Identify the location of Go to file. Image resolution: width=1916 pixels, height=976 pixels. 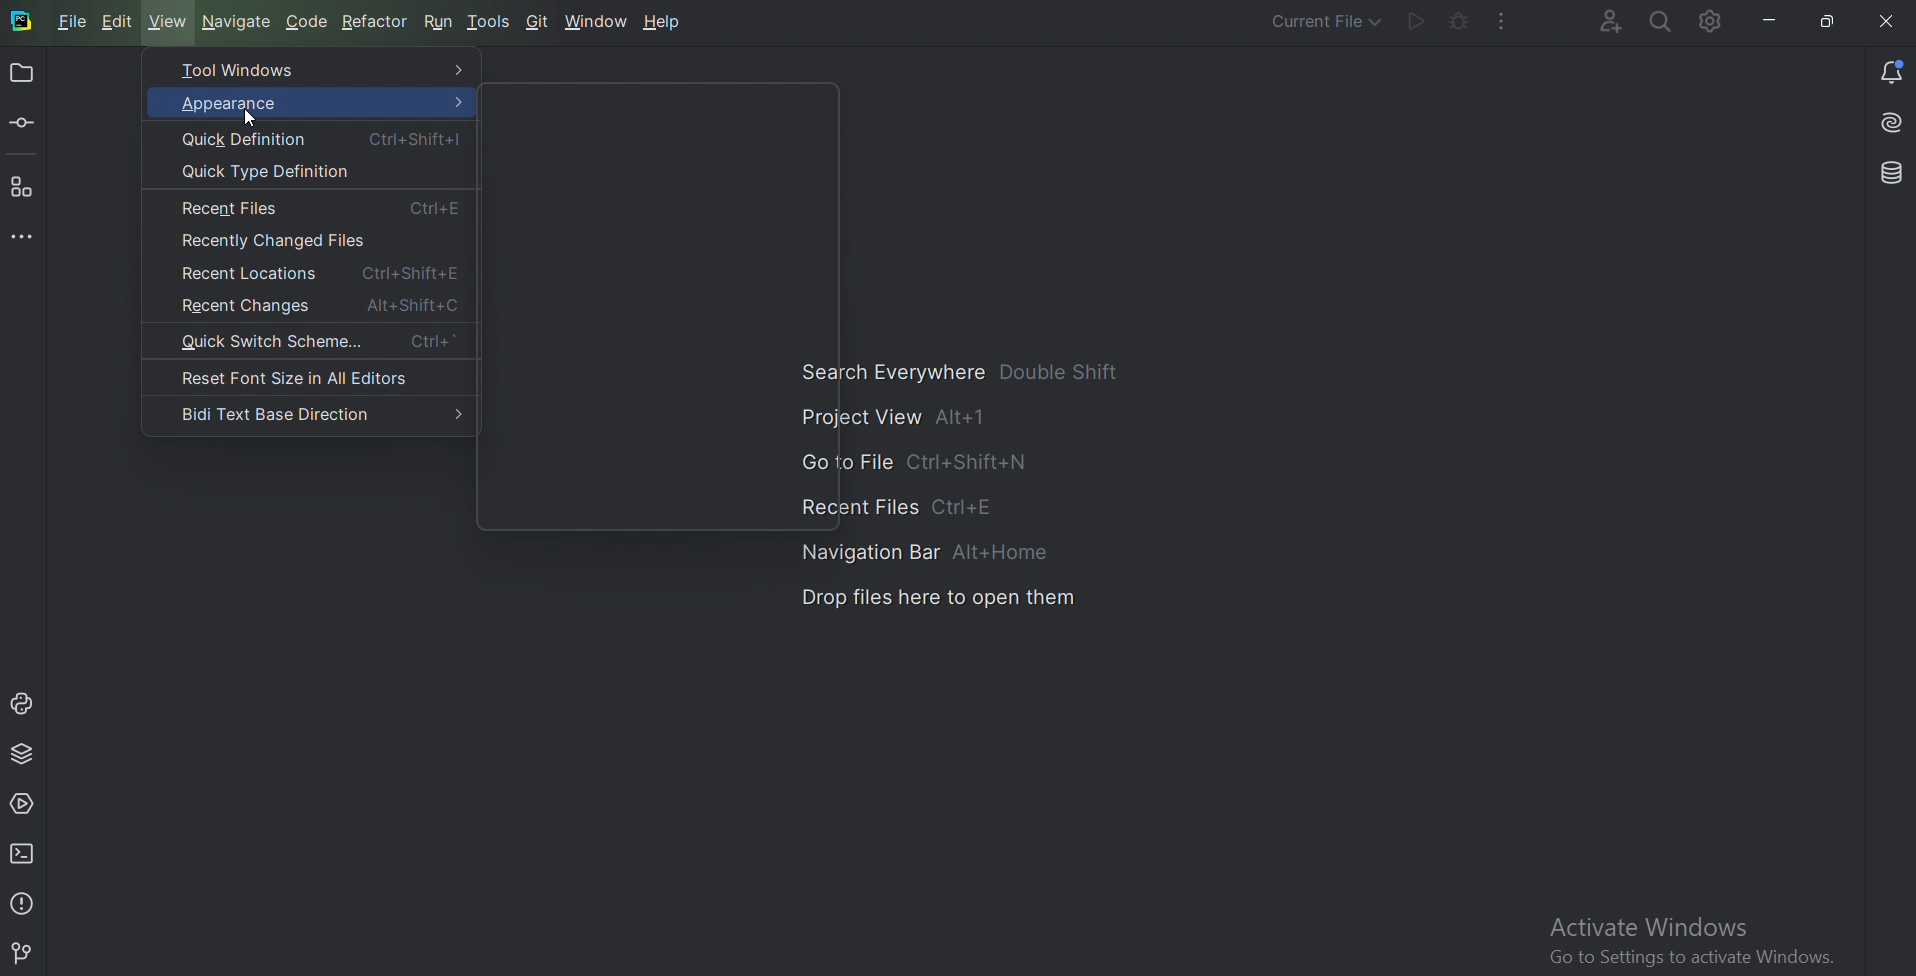
(914, 460).